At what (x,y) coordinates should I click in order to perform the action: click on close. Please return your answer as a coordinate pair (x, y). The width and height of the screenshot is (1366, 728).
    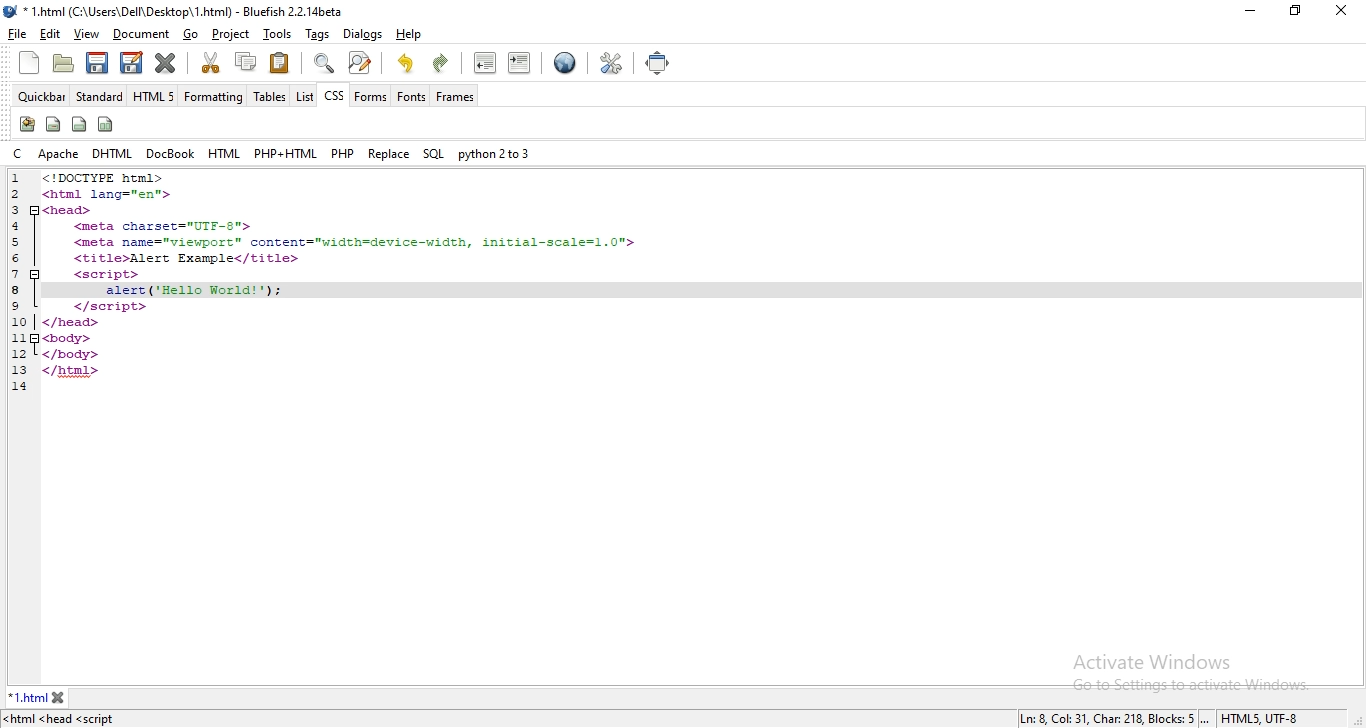
    Looking at the image, I should click on (164, 63).